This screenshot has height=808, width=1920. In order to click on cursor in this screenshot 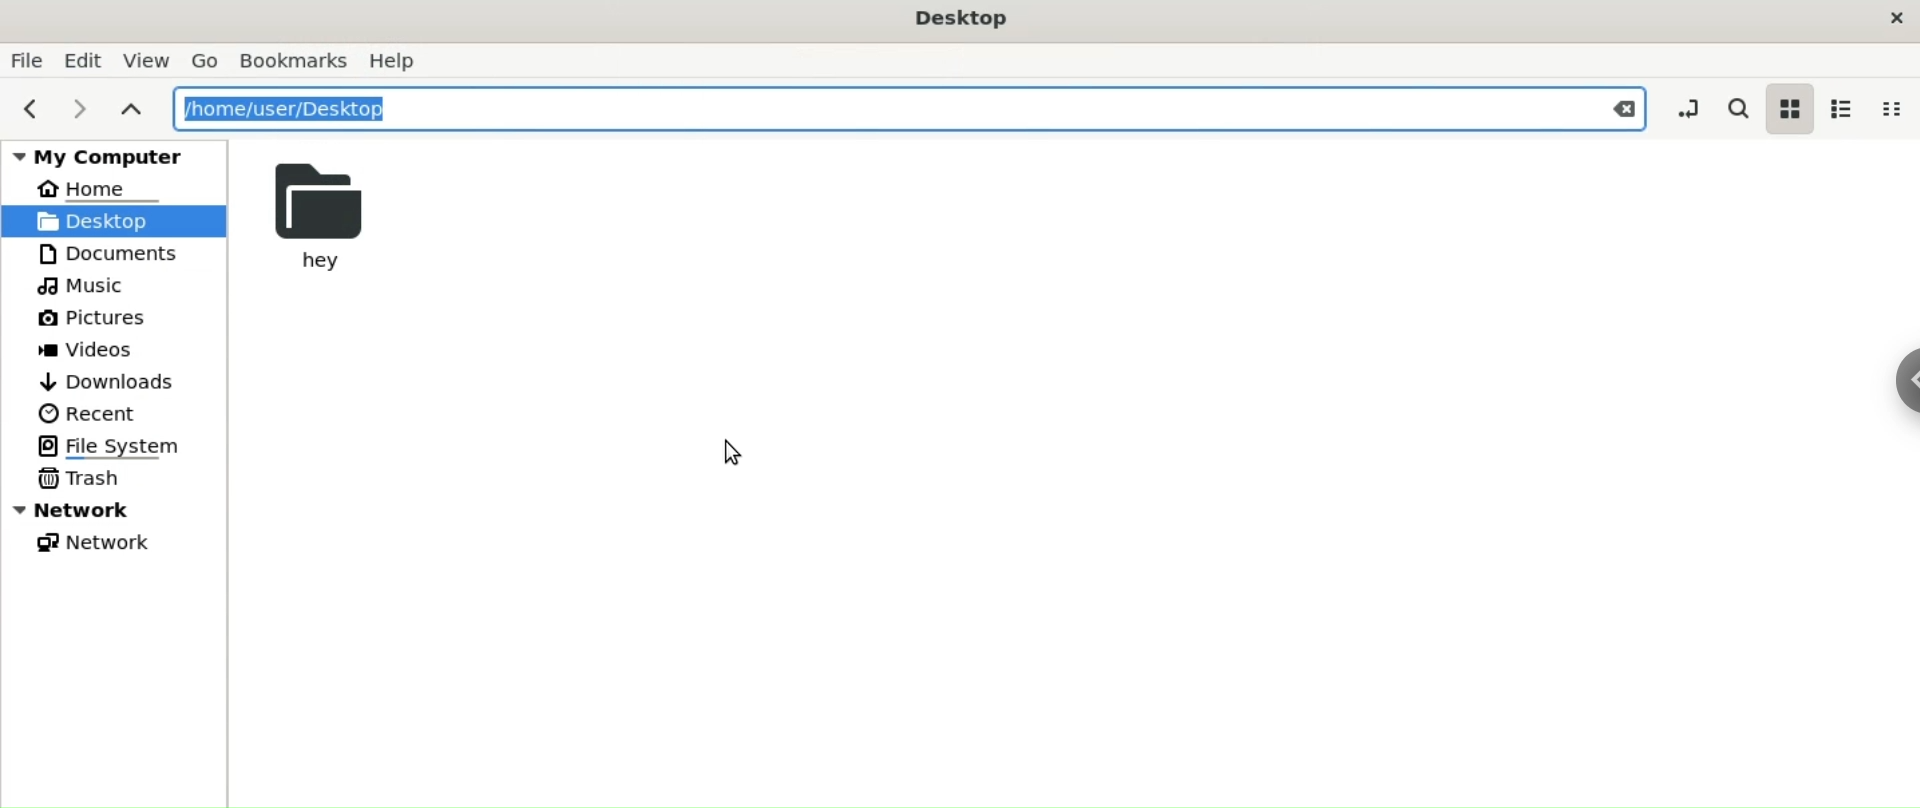, I will do `click(728, 454)`.